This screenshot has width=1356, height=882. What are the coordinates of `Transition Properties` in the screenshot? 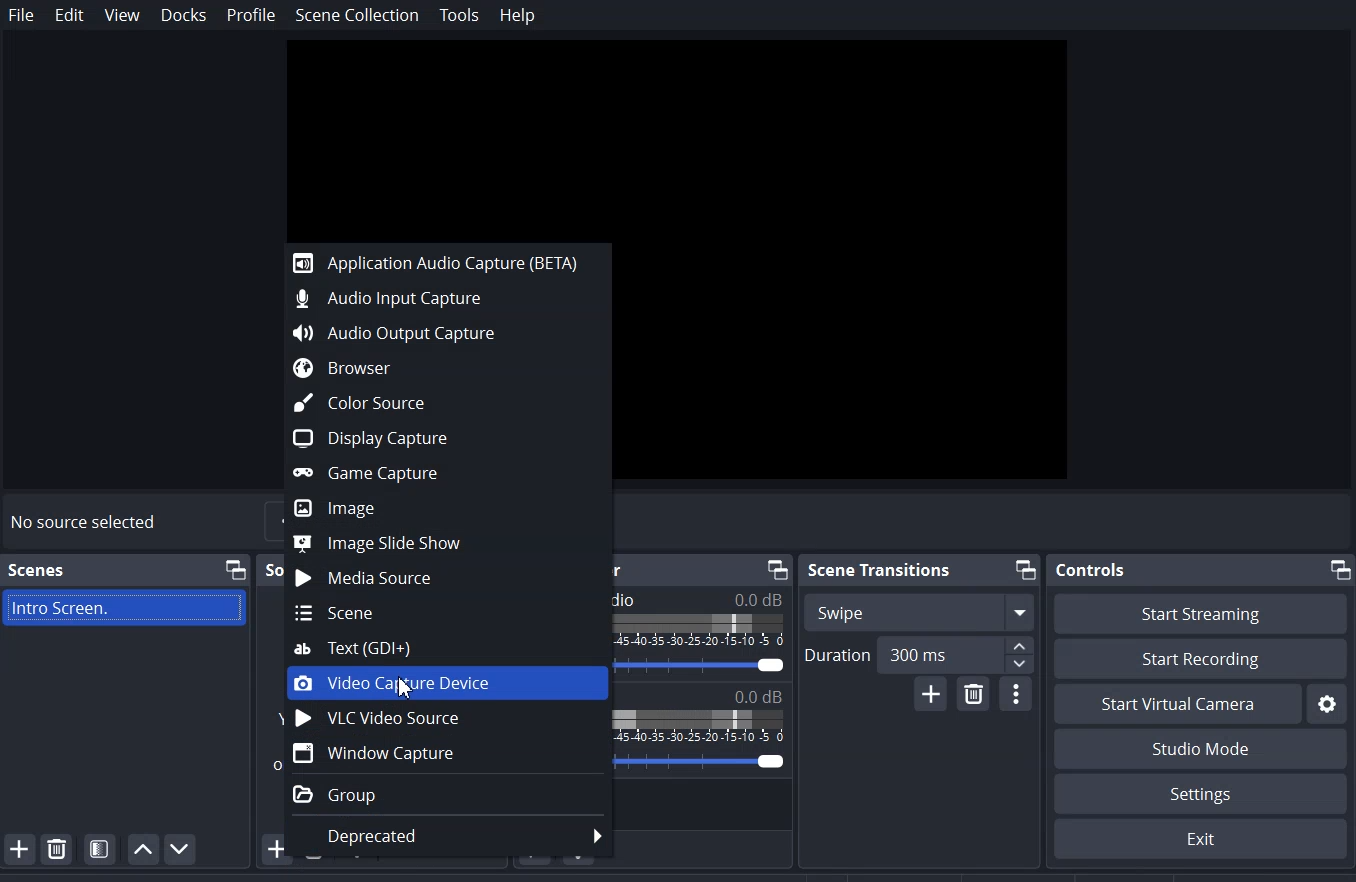 It's located at (1017, 694).